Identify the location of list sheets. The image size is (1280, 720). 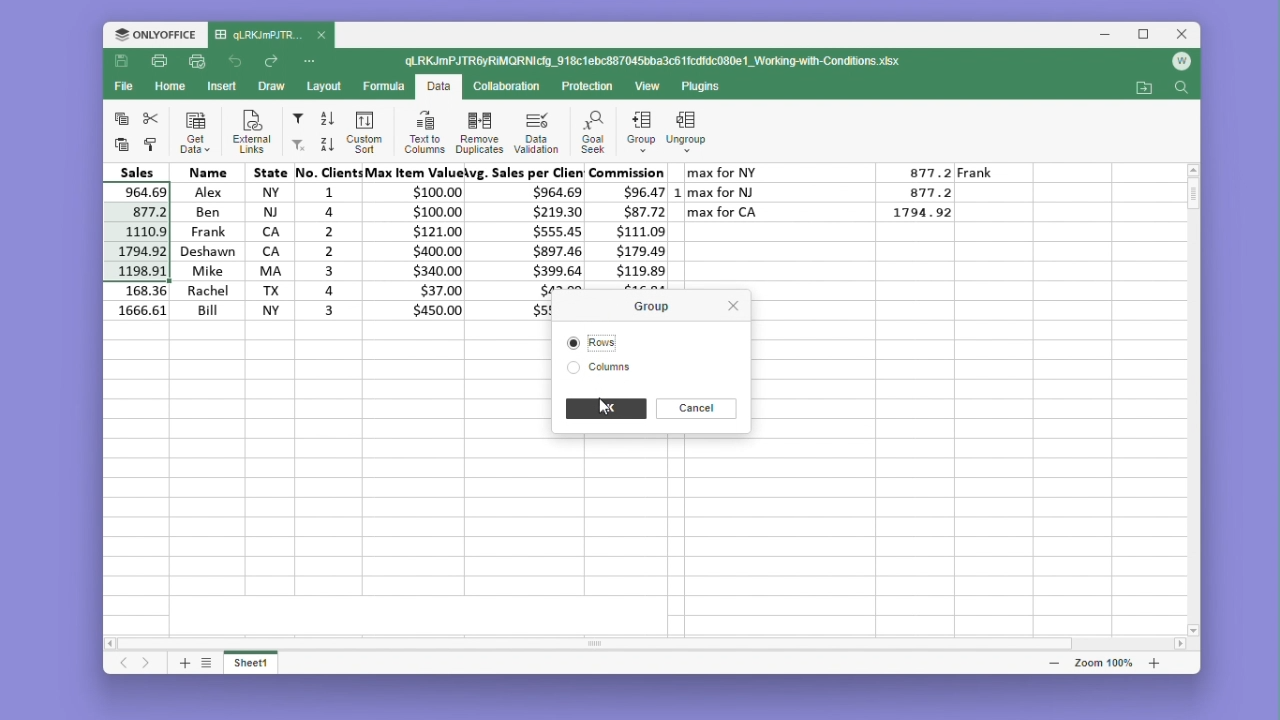
(207, 662).